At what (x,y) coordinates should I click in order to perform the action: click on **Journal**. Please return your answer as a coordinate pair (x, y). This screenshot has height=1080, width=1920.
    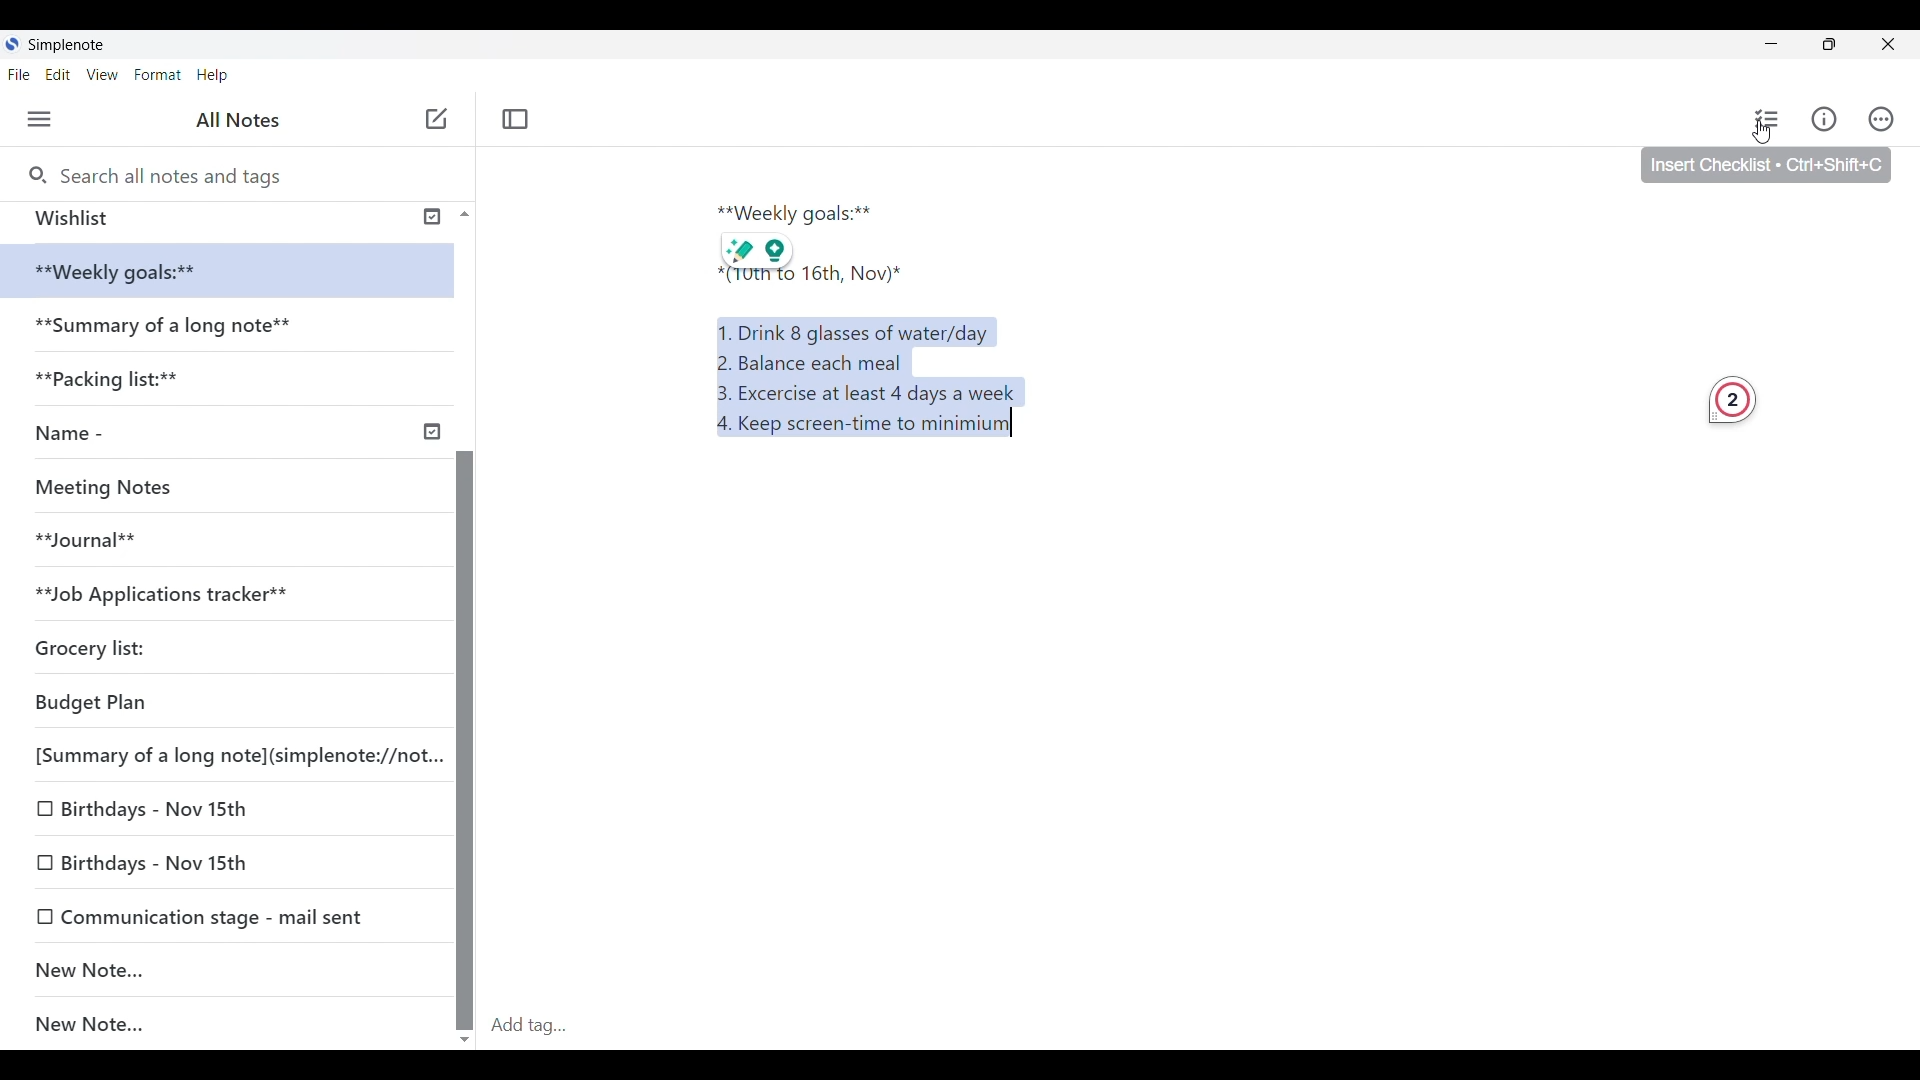
    Looking at the image, I should click on (96, 537).